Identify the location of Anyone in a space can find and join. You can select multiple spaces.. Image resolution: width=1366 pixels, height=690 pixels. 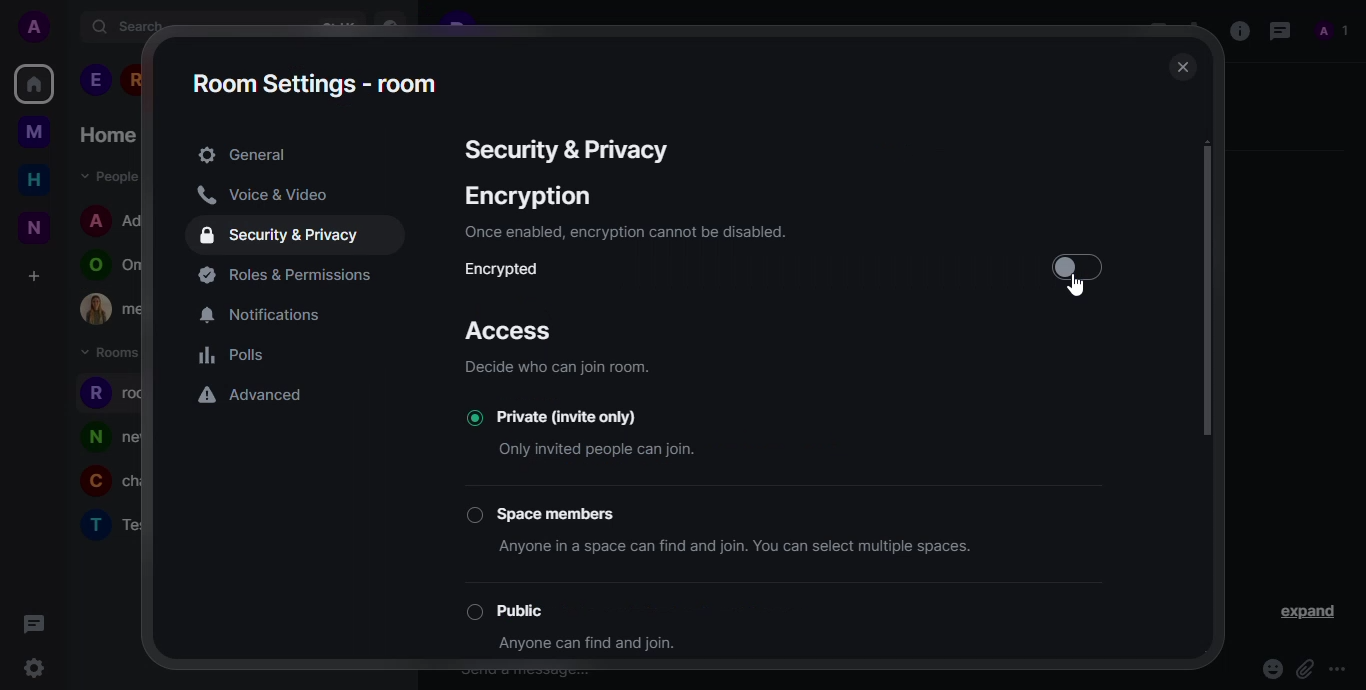
(749, 550).